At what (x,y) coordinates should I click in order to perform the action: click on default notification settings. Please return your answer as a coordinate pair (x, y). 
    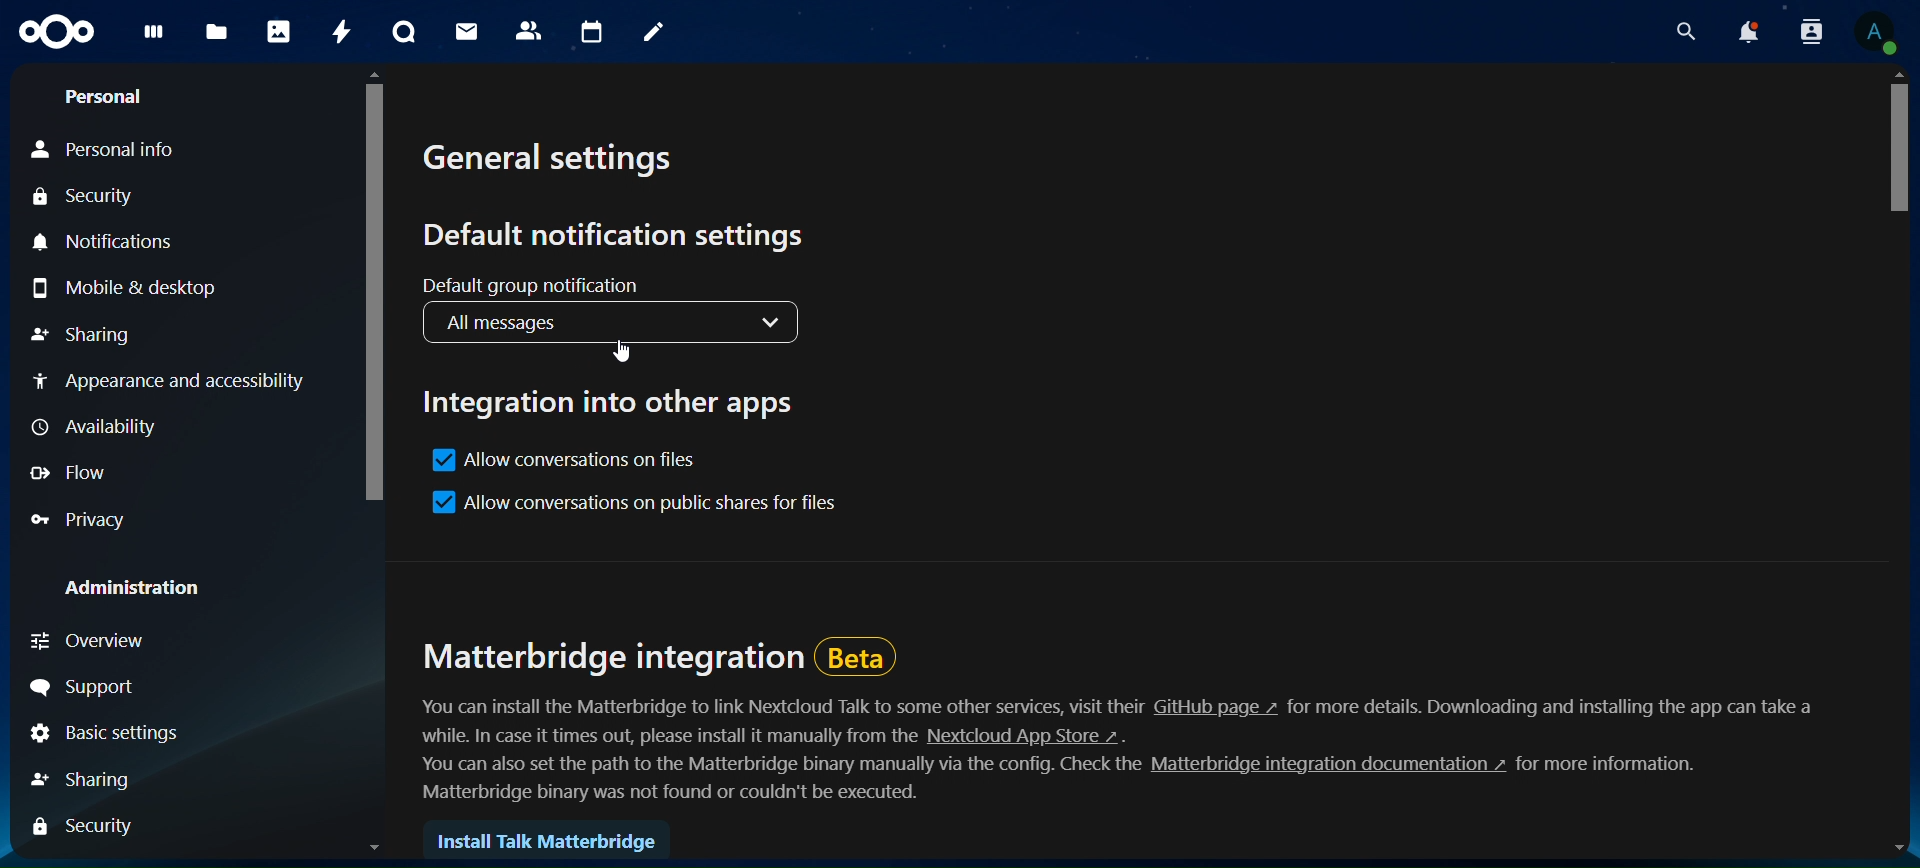
    Looking at the image, I should click on (622, 235).